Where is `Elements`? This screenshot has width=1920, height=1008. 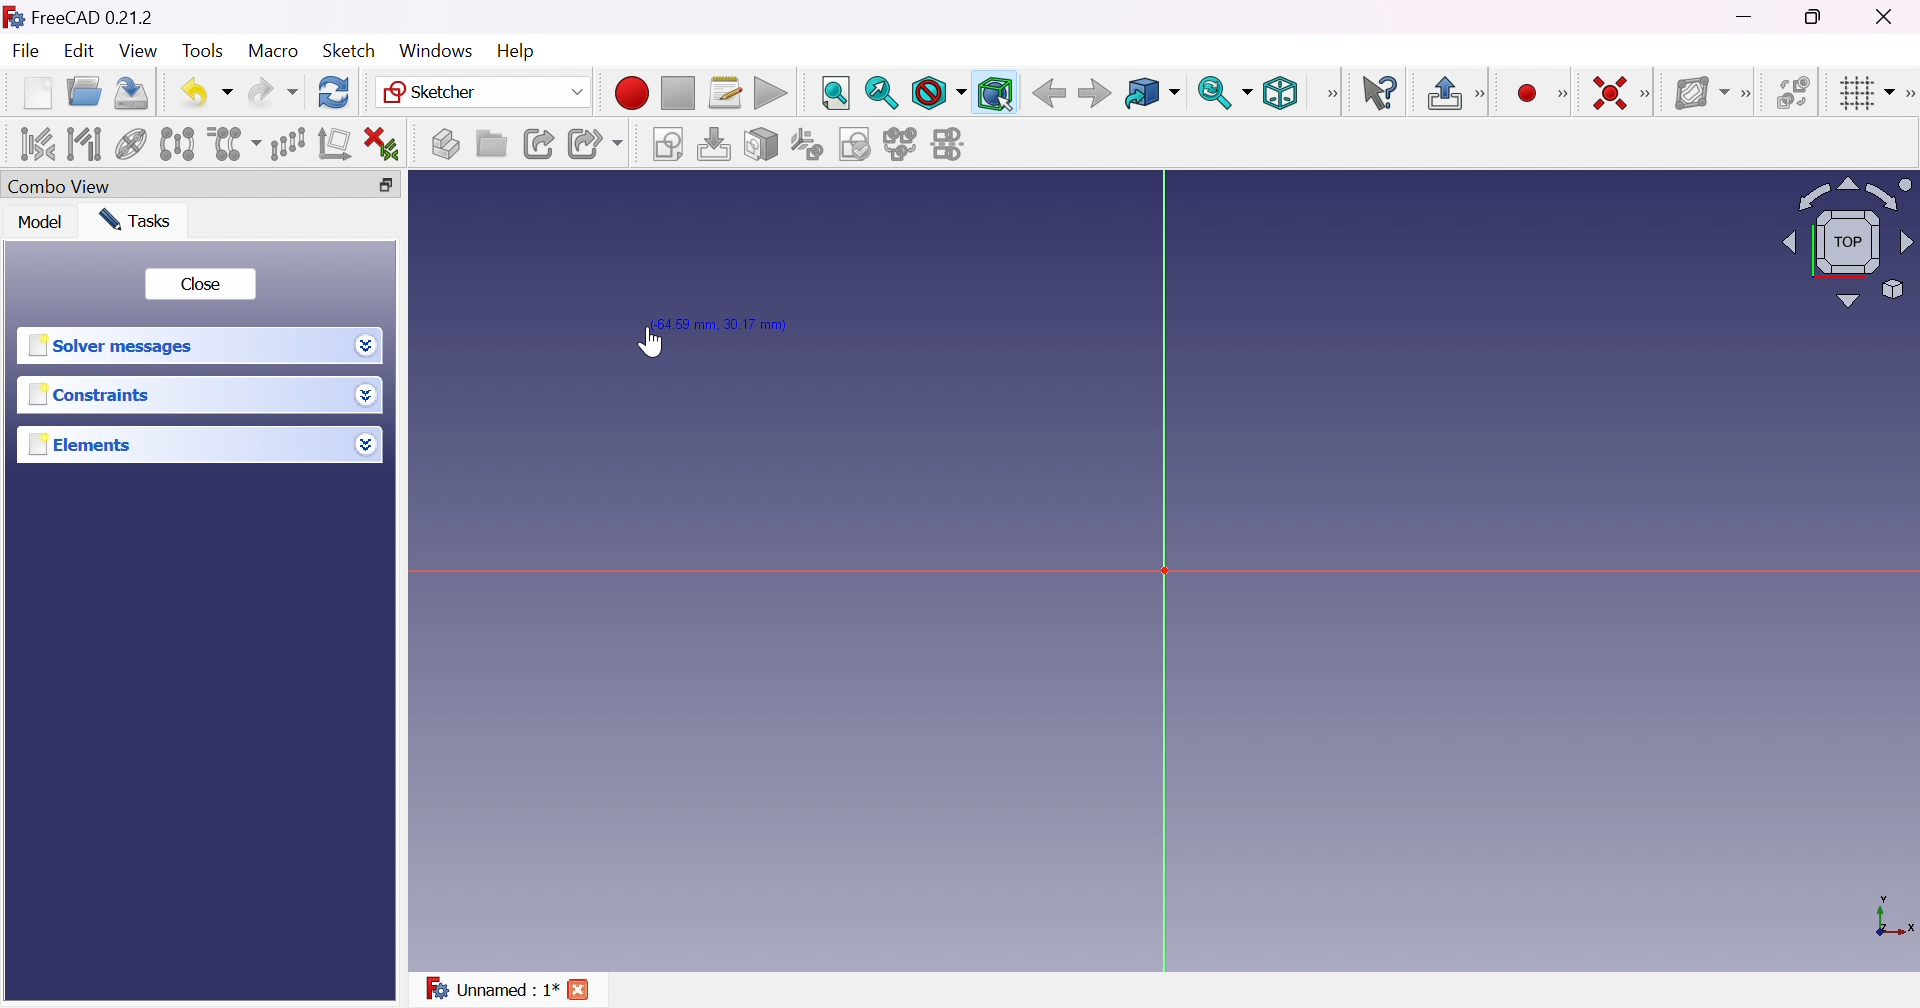
Elements is located at coordinates (80, 446).